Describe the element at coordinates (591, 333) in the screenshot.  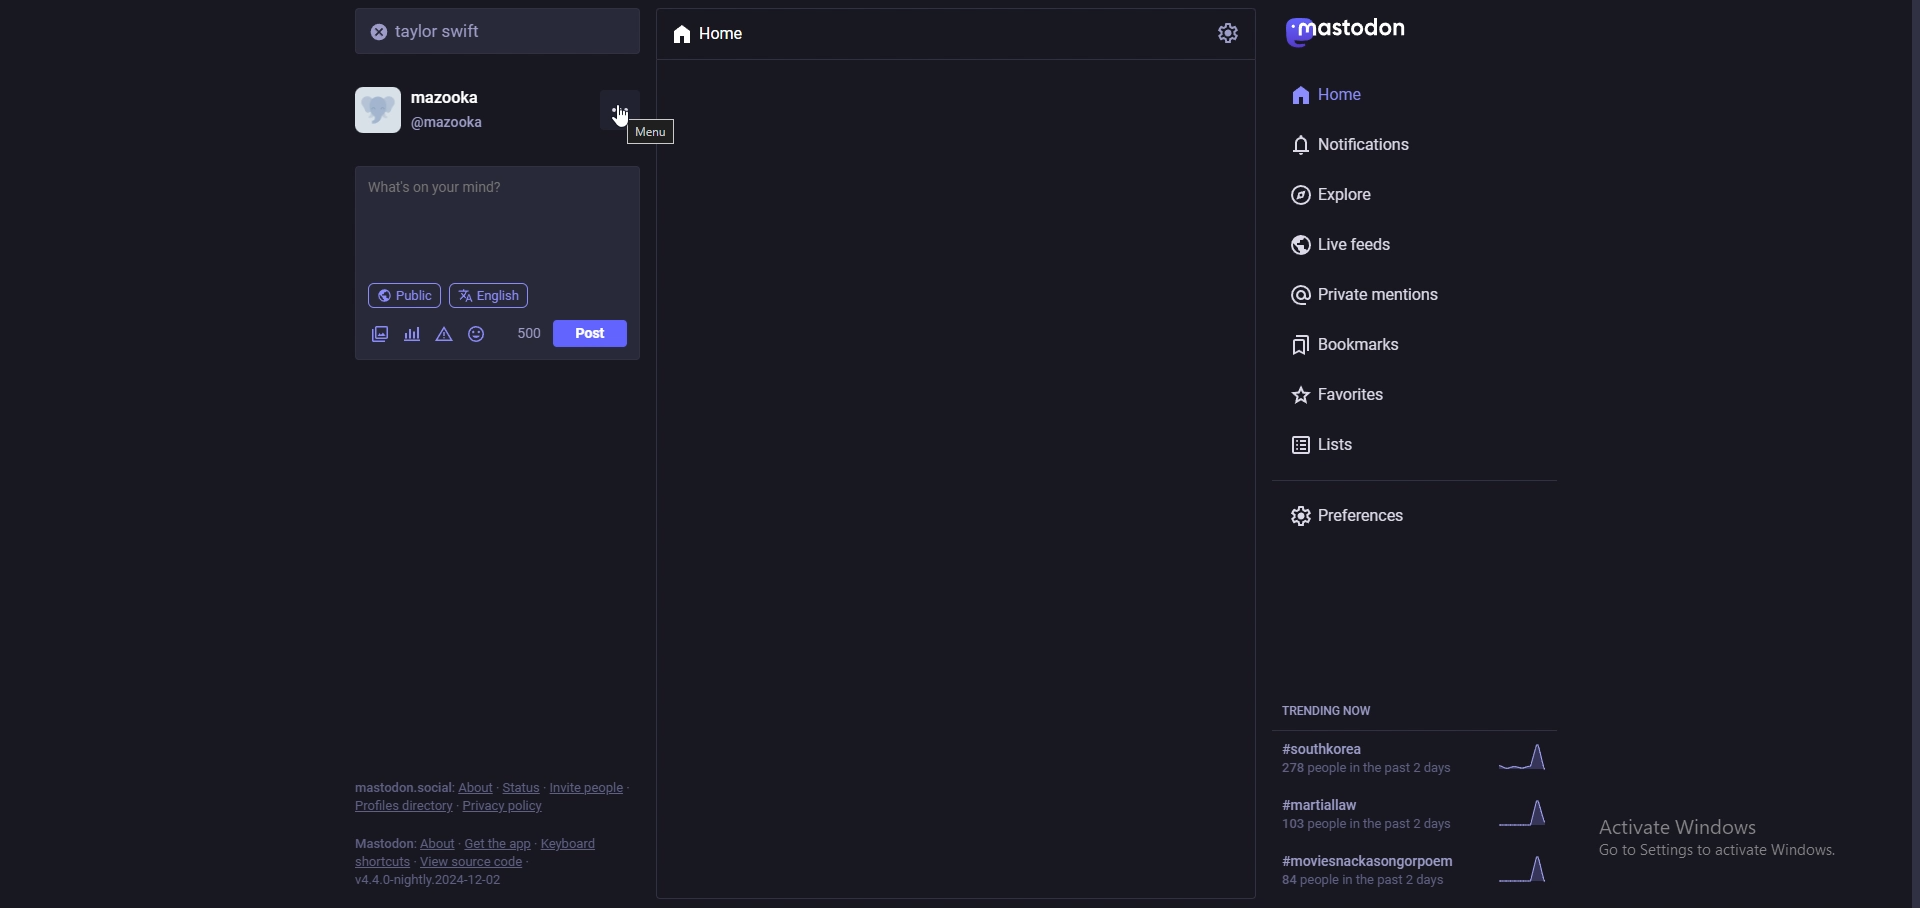
I see `post` at that location.